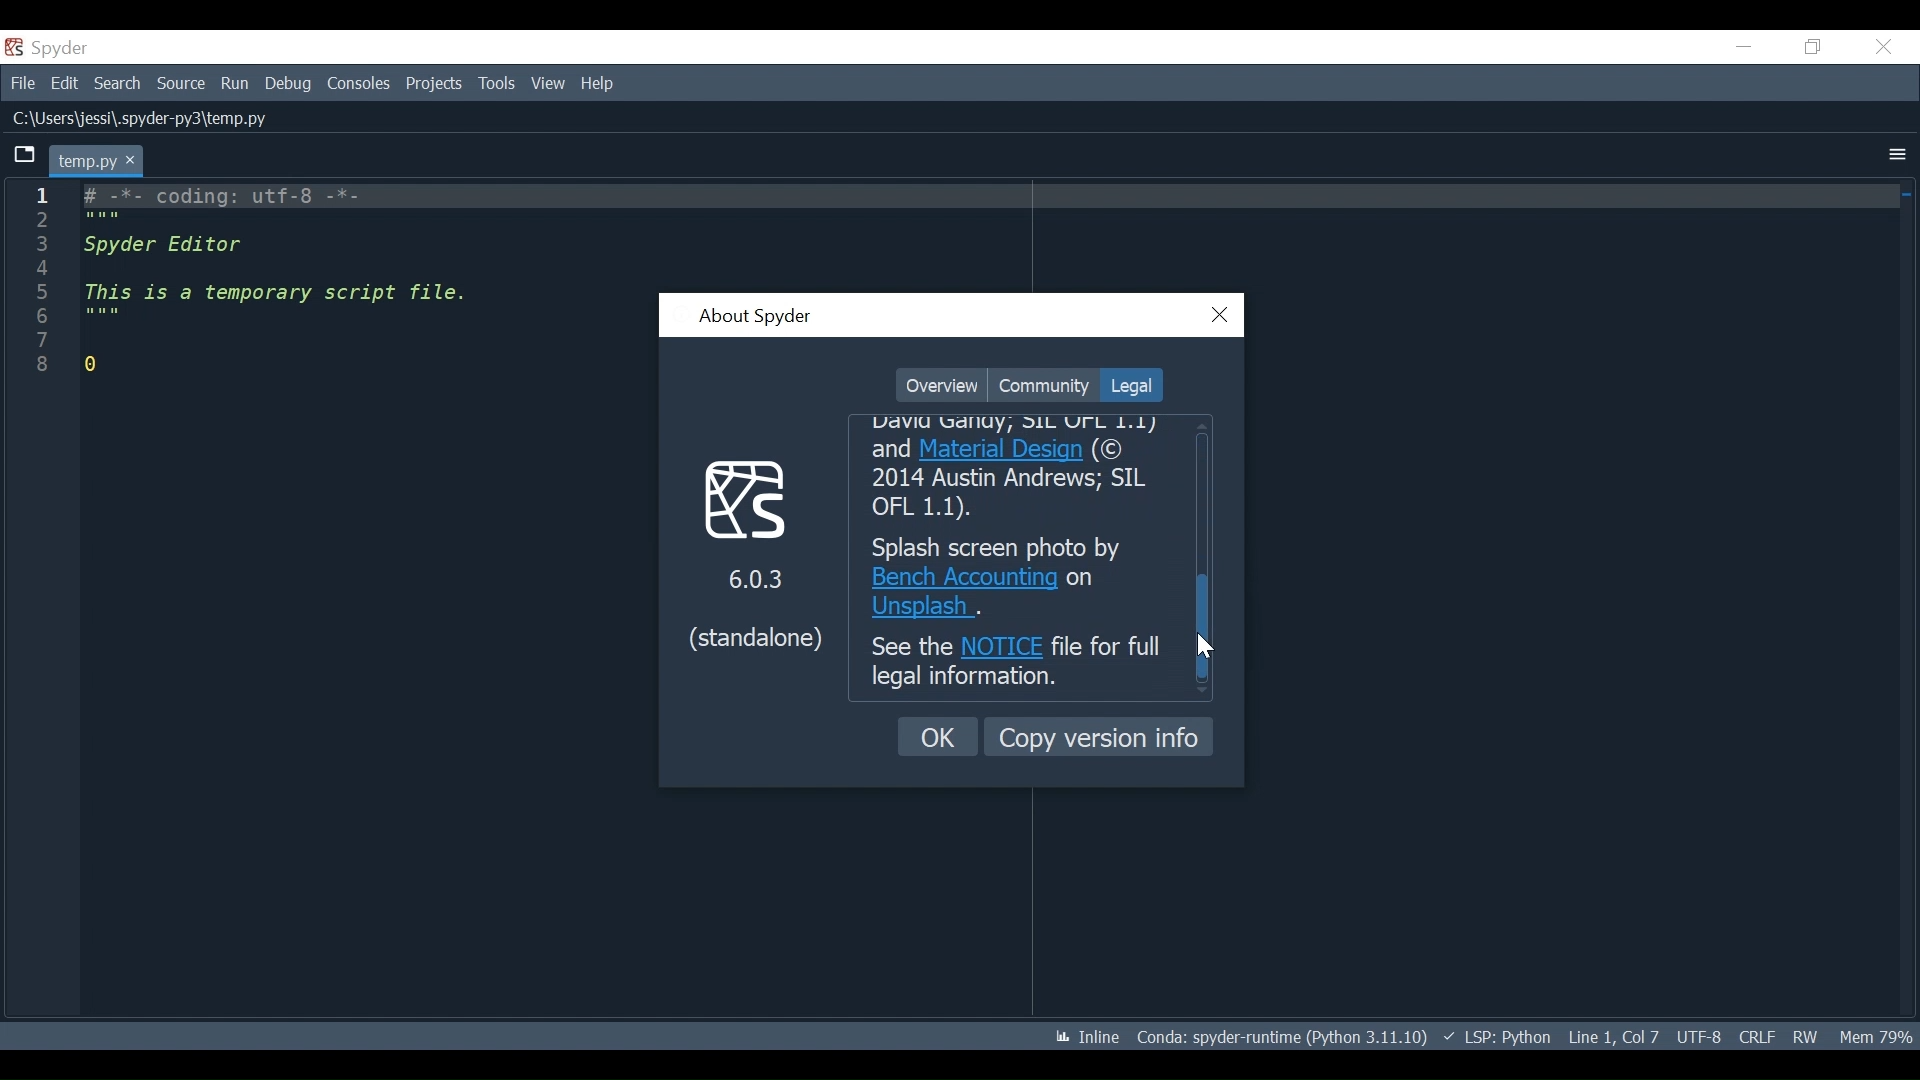 The width and height of the screenshot is (1920, 1080). I want to click on More Options, so click(1897, 156).